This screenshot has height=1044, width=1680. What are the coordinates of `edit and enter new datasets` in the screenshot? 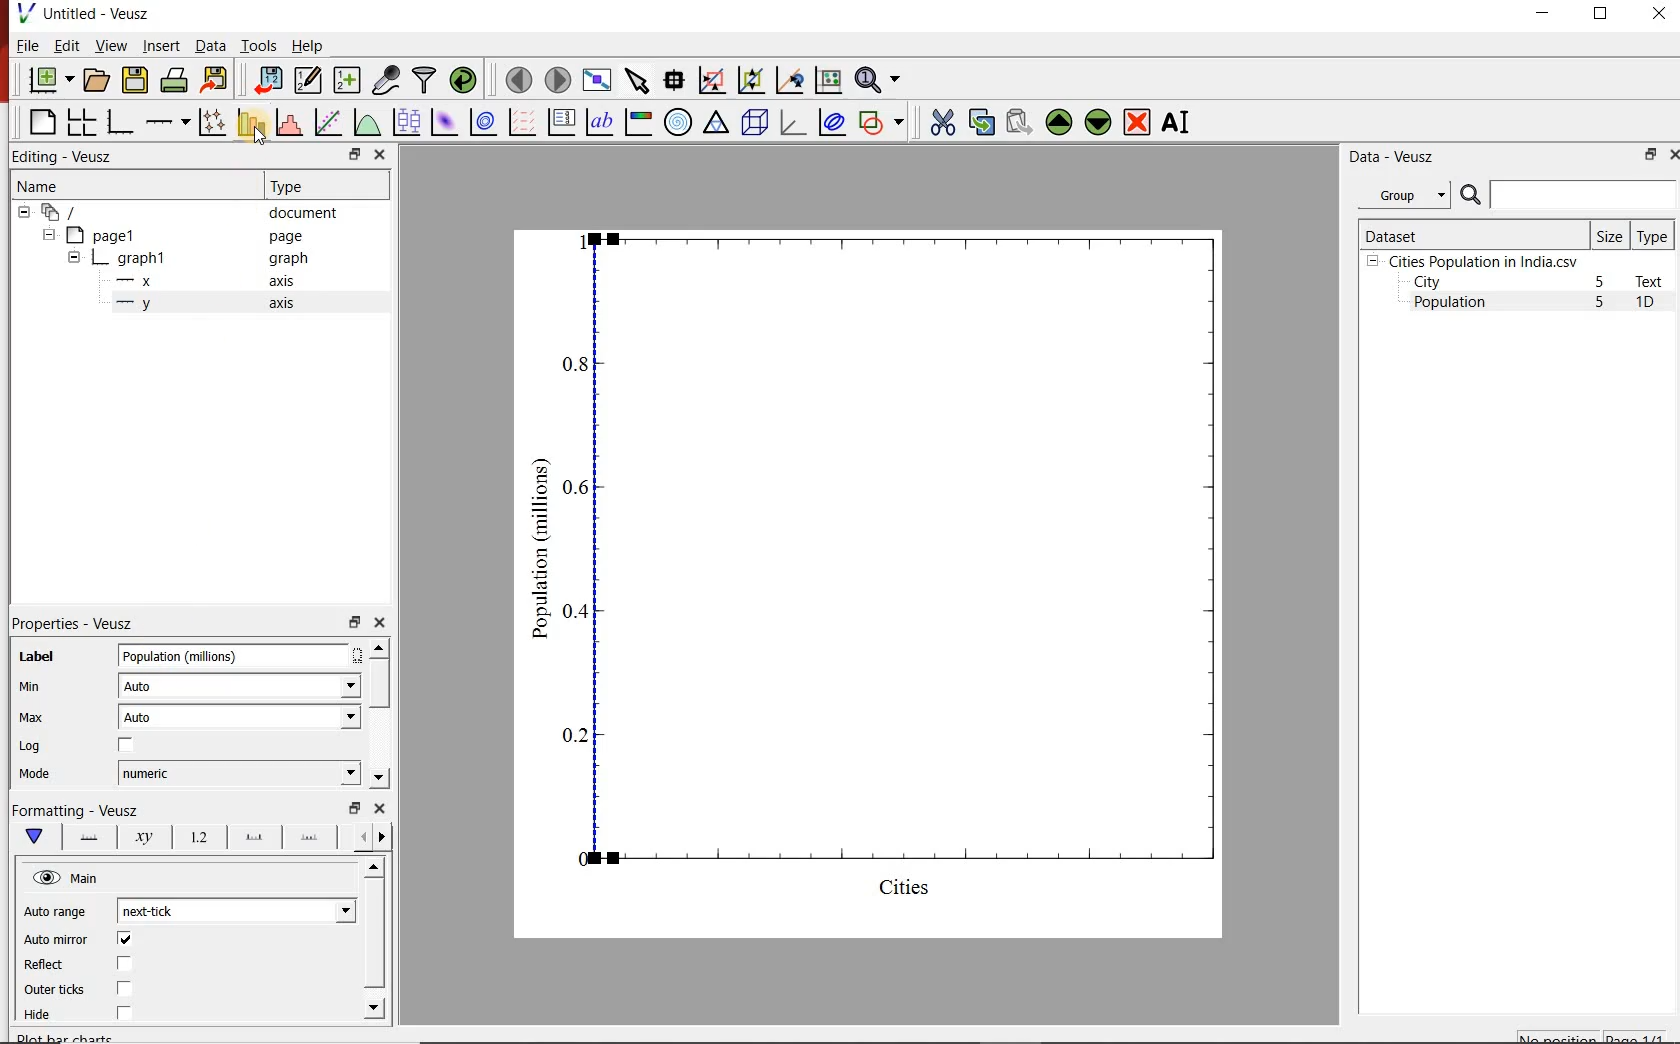 It's located at (306, 80).